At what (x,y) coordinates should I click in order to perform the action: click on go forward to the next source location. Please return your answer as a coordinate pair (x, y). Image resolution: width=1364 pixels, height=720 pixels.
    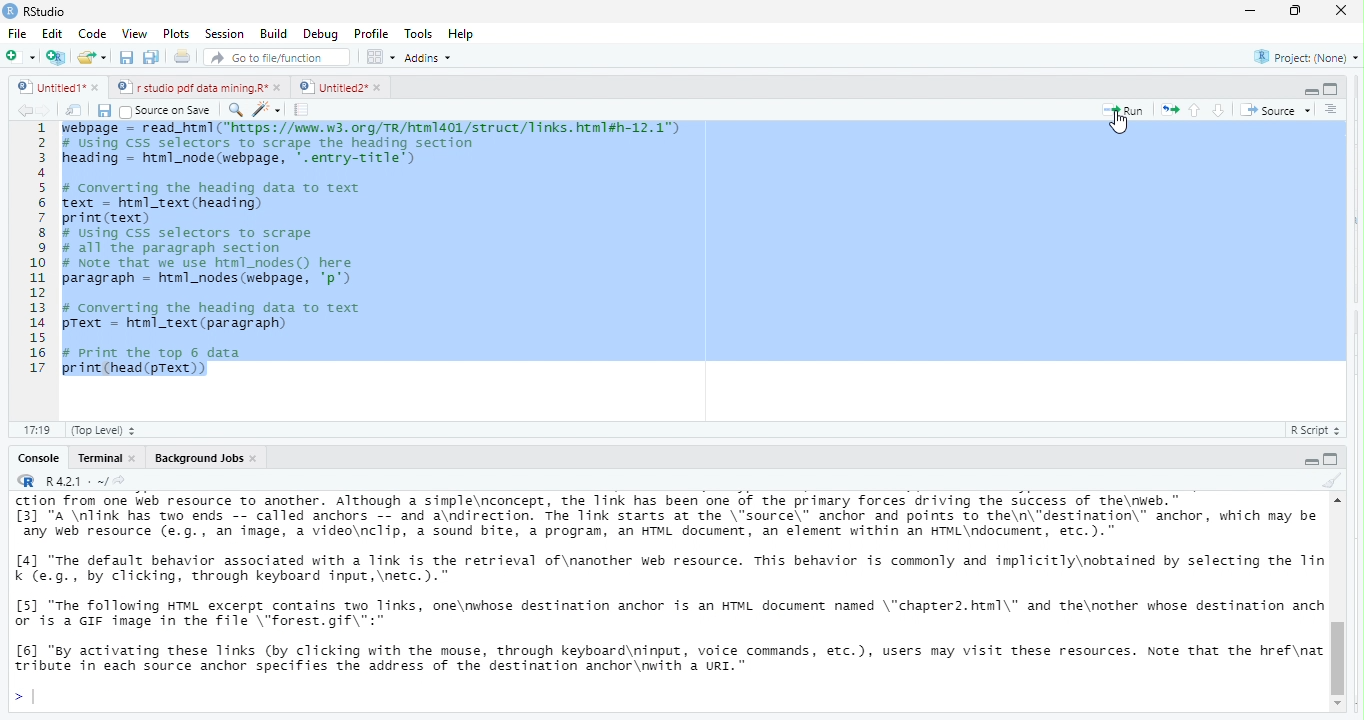
    Looking at the image, I should click on (50, 110).